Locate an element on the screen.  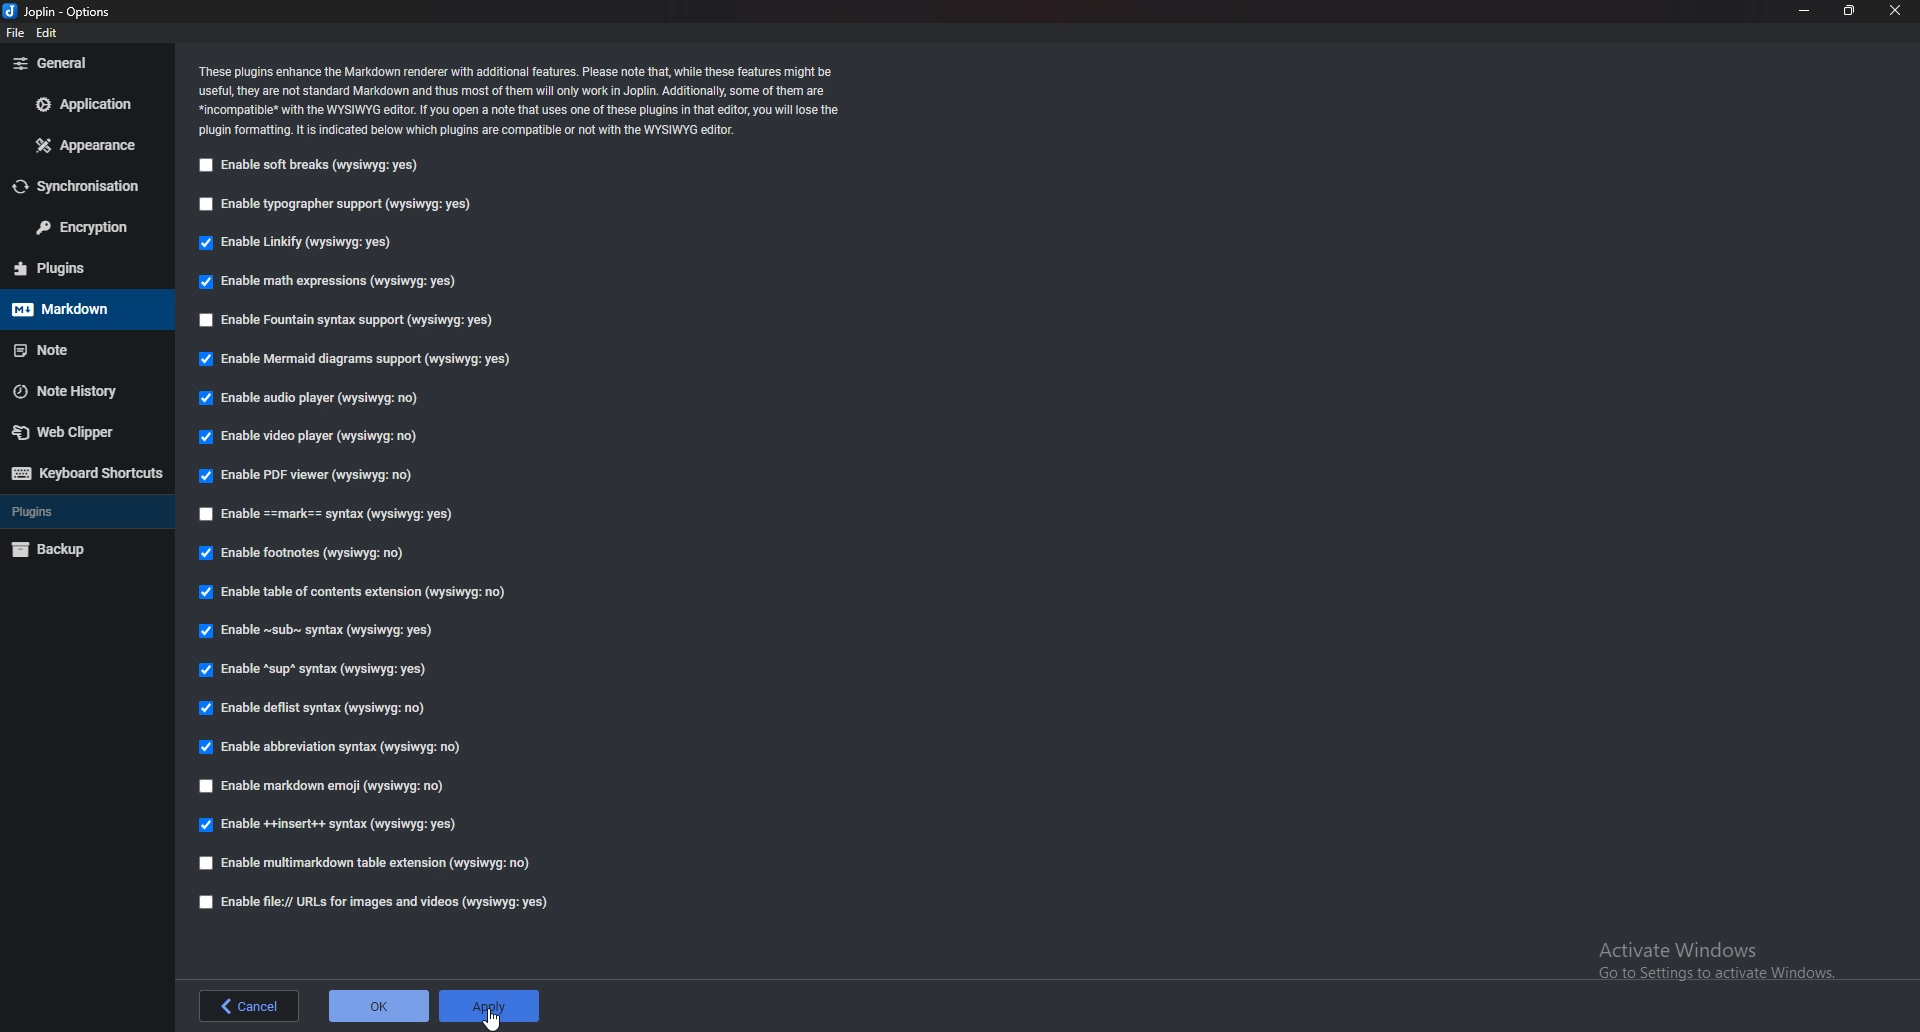
Enable P D F viewer is located at coordinates (304, 475).